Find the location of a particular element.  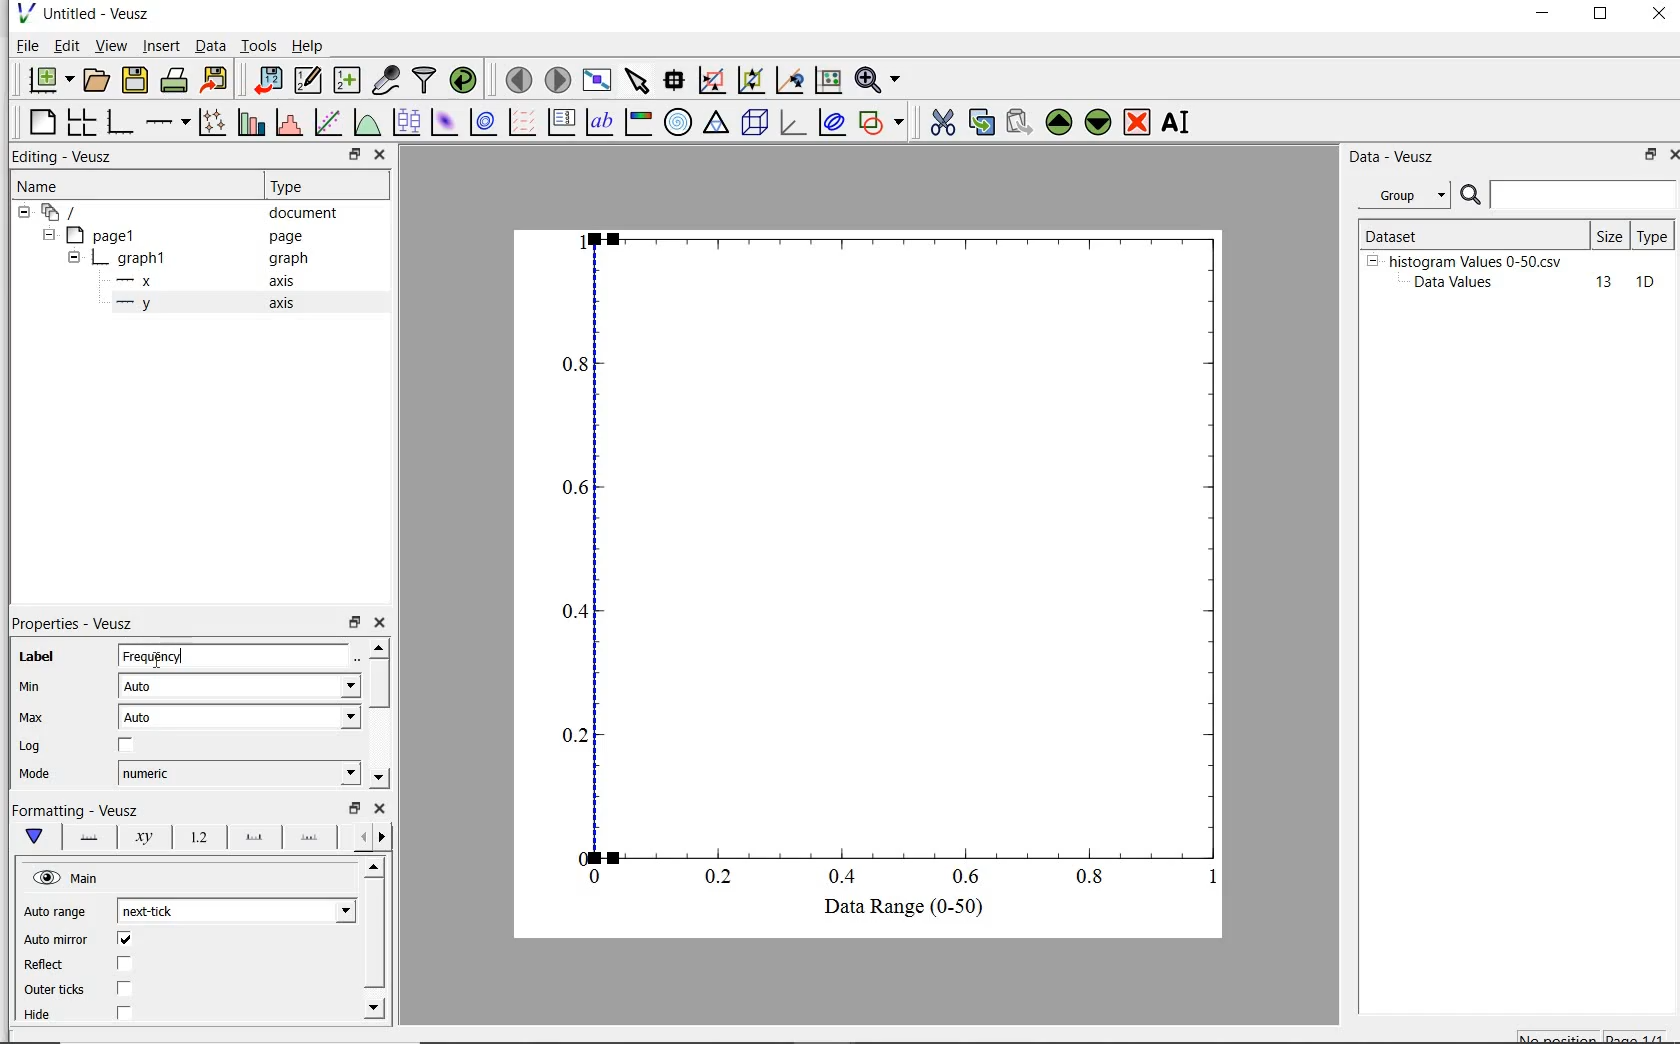

restore down is located at coordinates (354, 155).